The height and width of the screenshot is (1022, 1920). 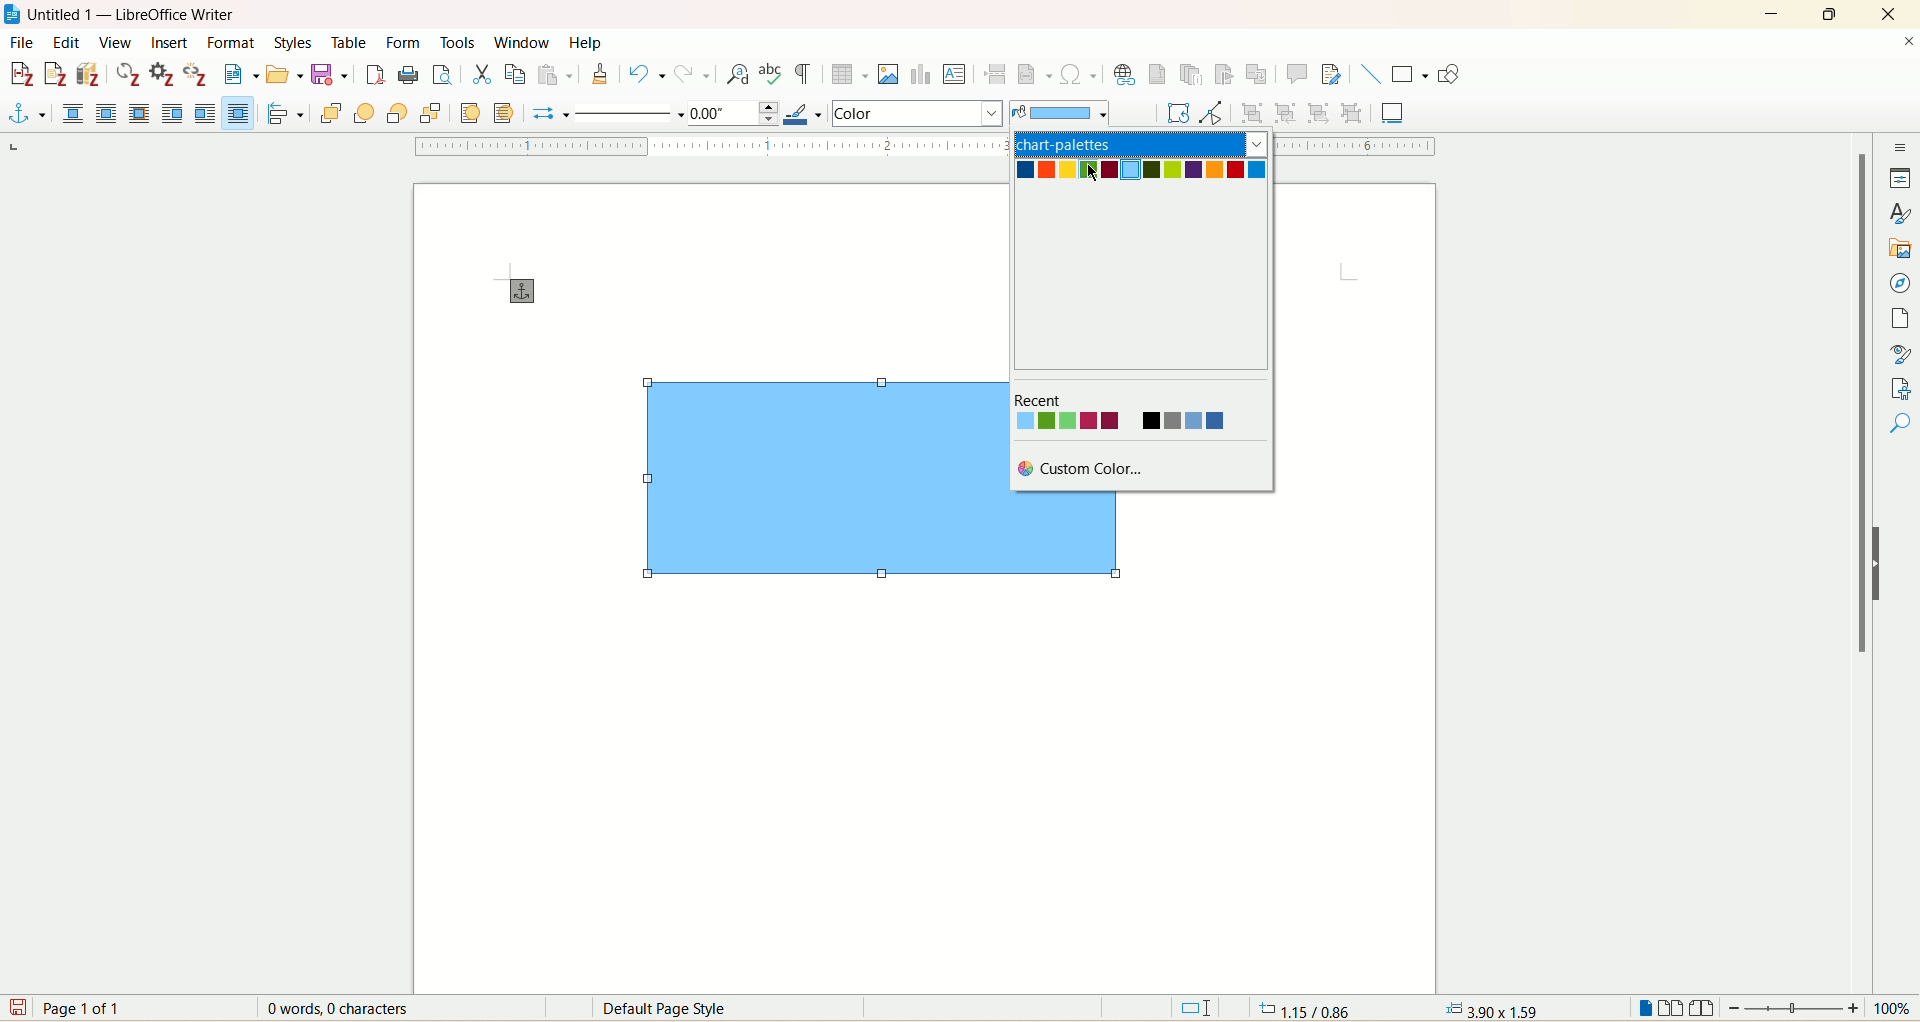 I want to click on style, so click(x=1902, y=215).